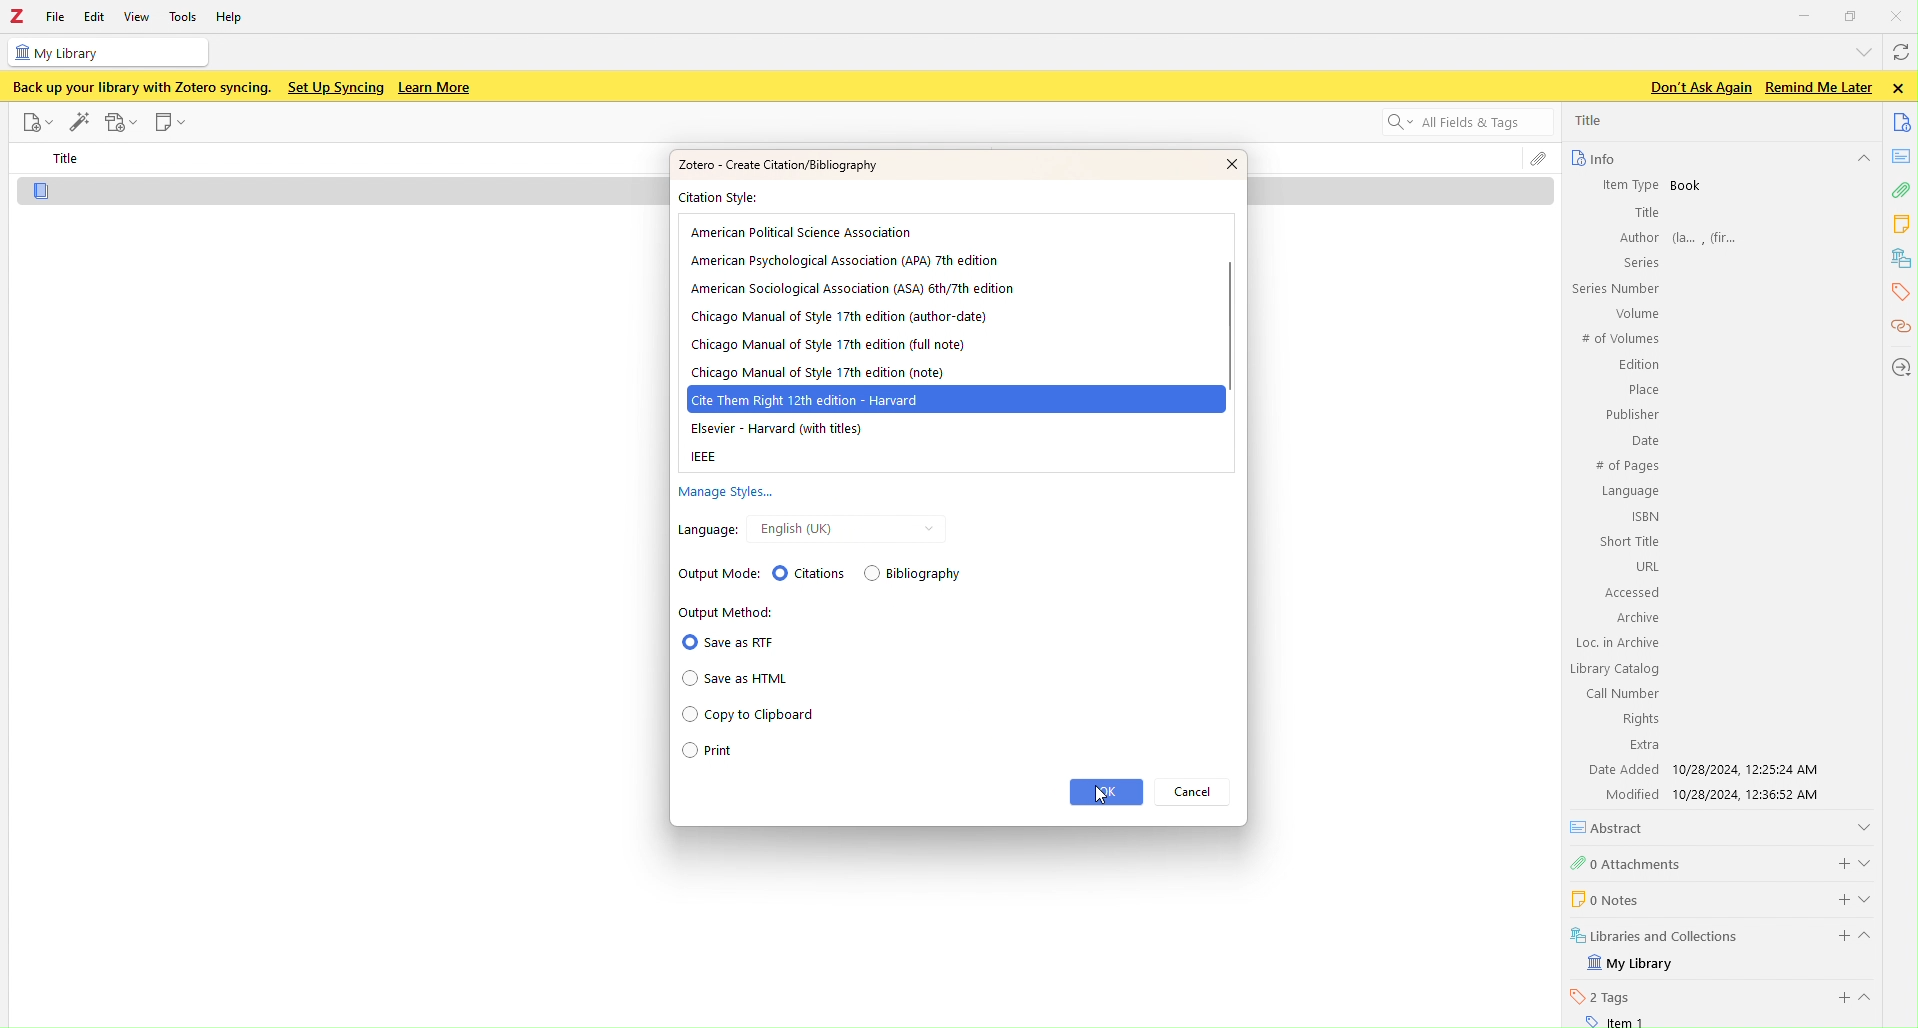 The width and height of the screenshot is (1918, 1028). Describe the element at coordinates (106, 52) in the screenshot. I see `My Library` at that location.